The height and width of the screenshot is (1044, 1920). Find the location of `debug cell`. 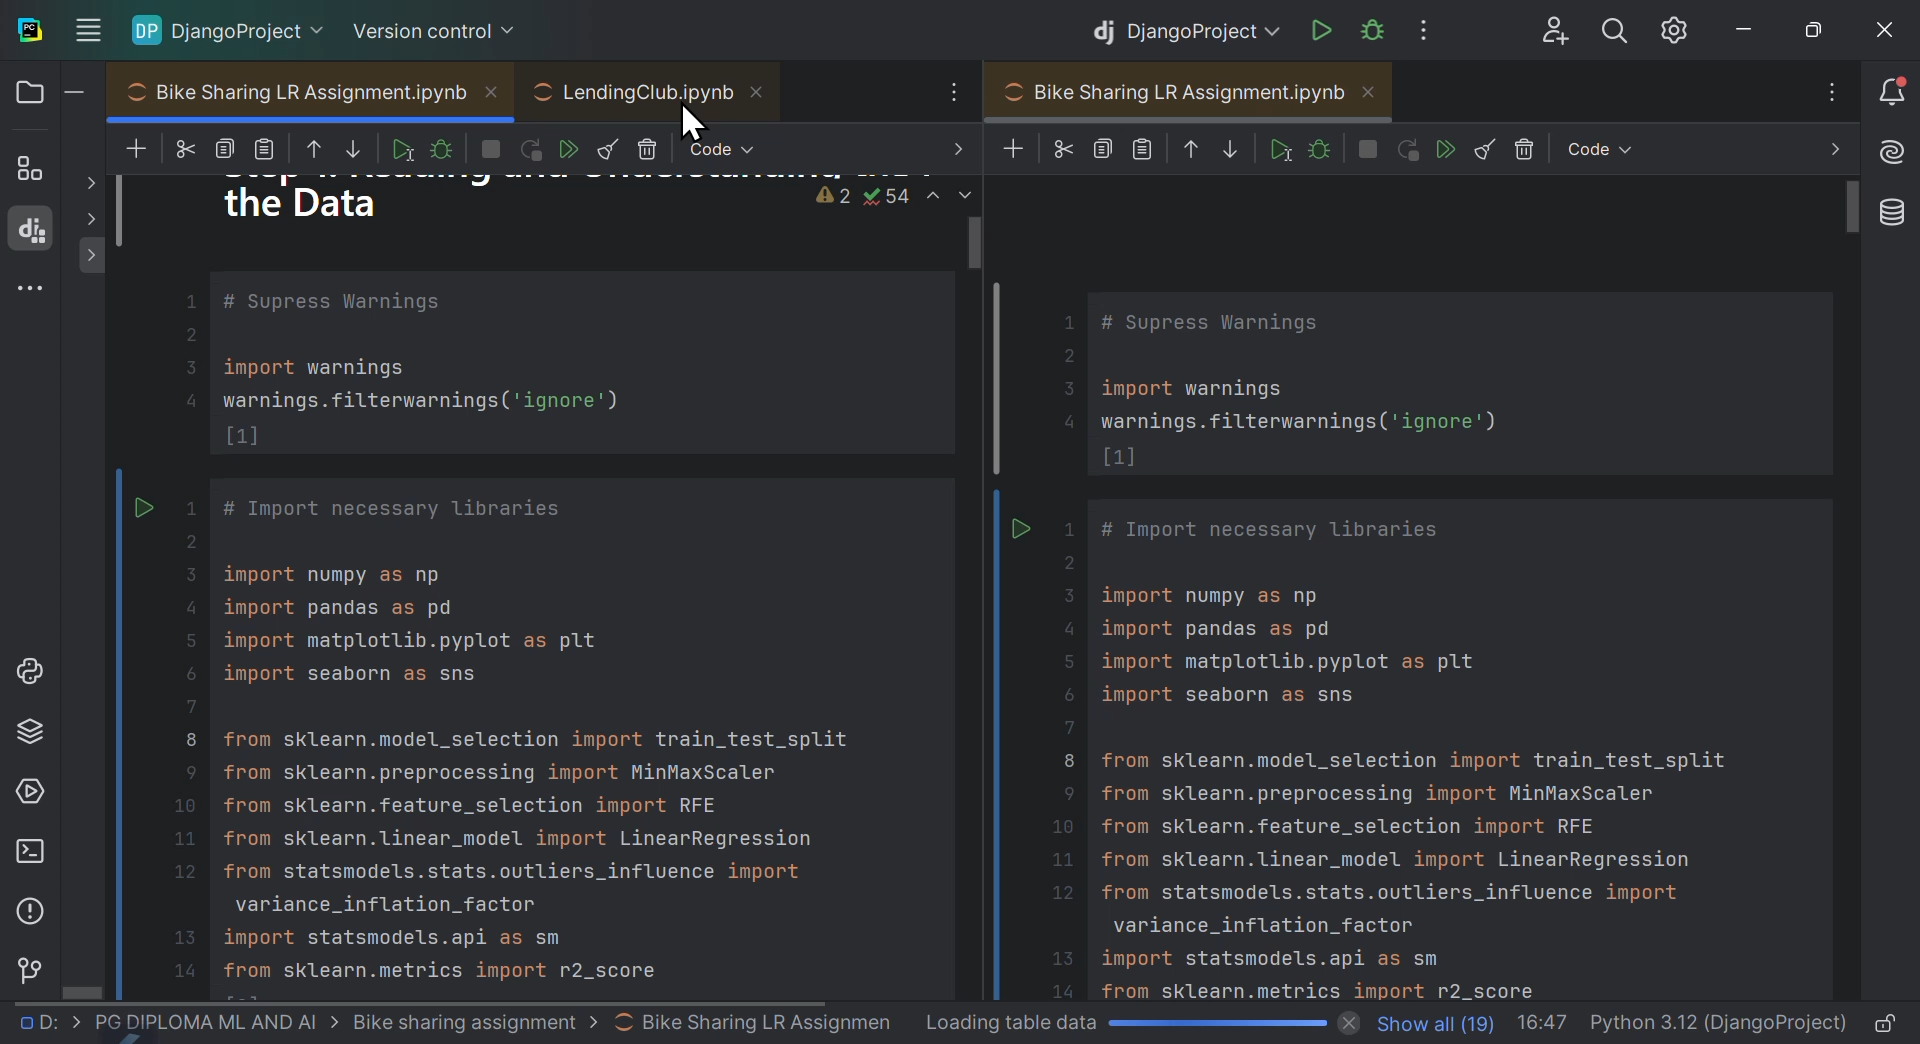

debug cell is located at coordinates (1317, 148).